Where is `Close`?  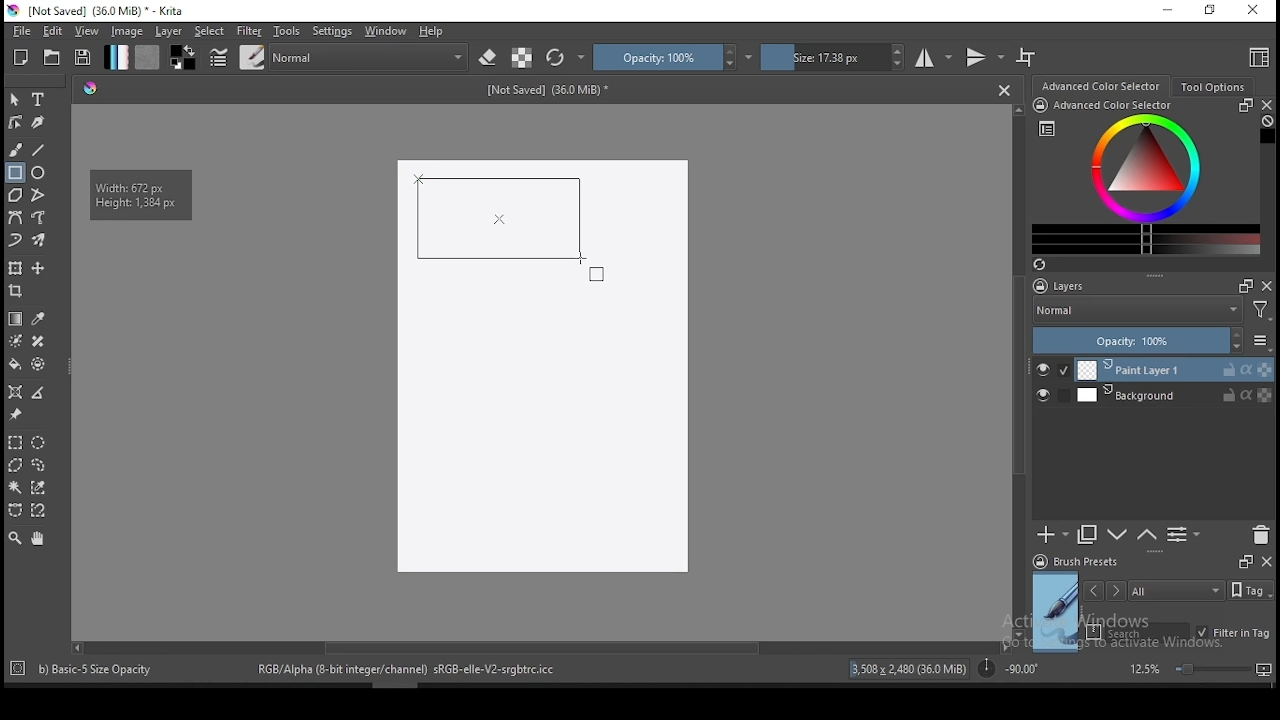 Close is located at coordinates (1004, 89).